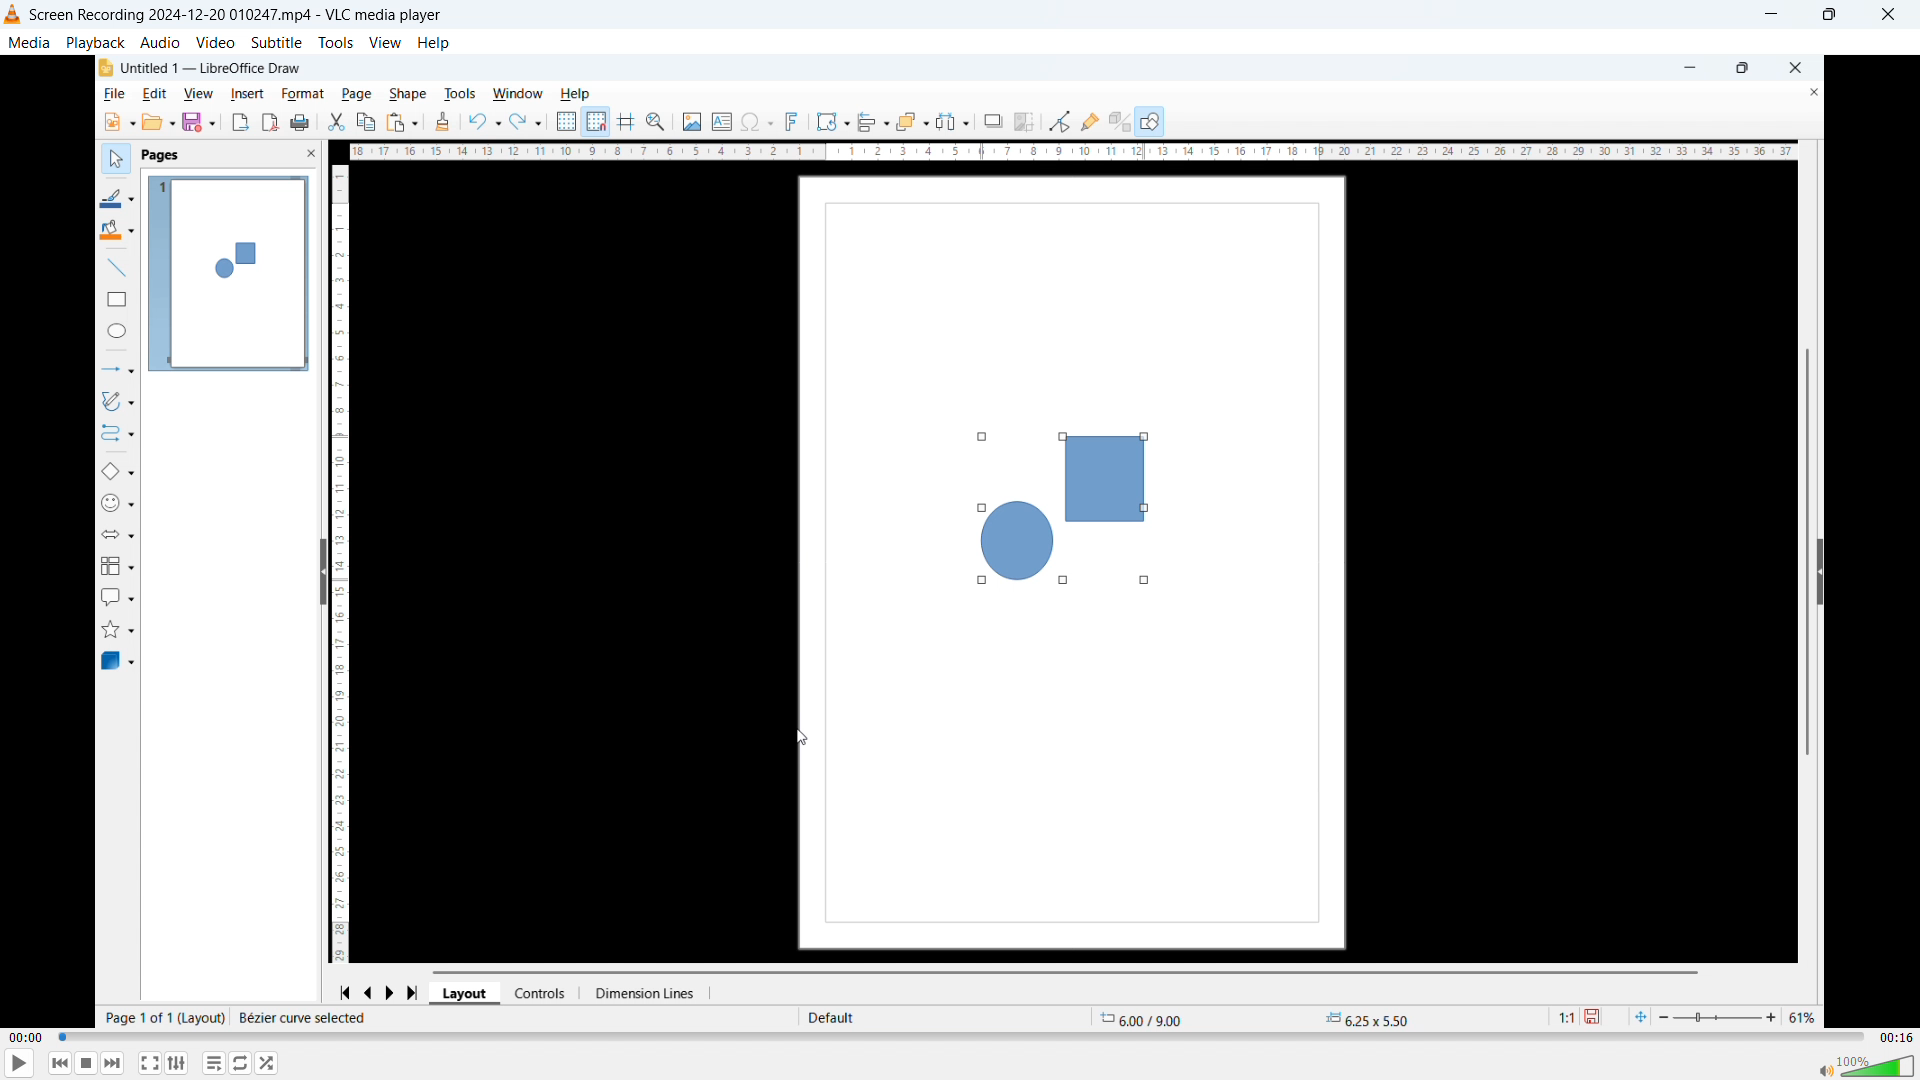  I want to click on Toggle between loop all no loop and loop one , so click(241, 1062).